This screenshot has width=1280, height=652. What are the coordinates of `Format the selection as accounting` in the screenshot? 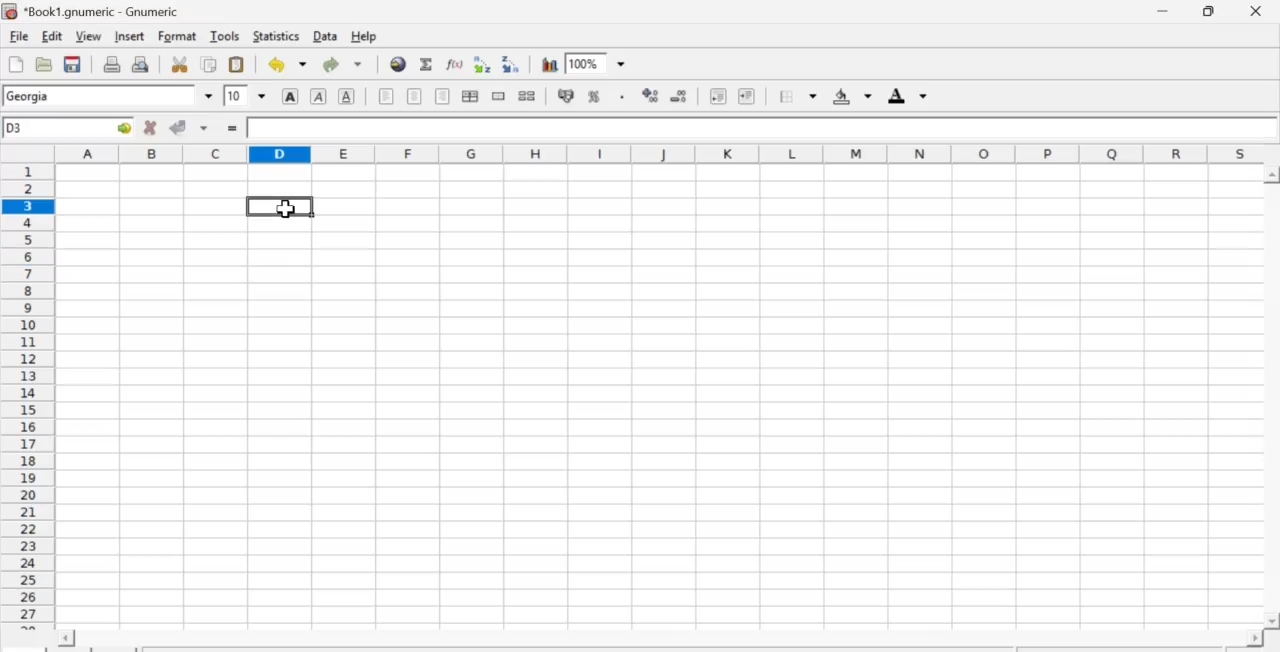 It's located at (566, 95).